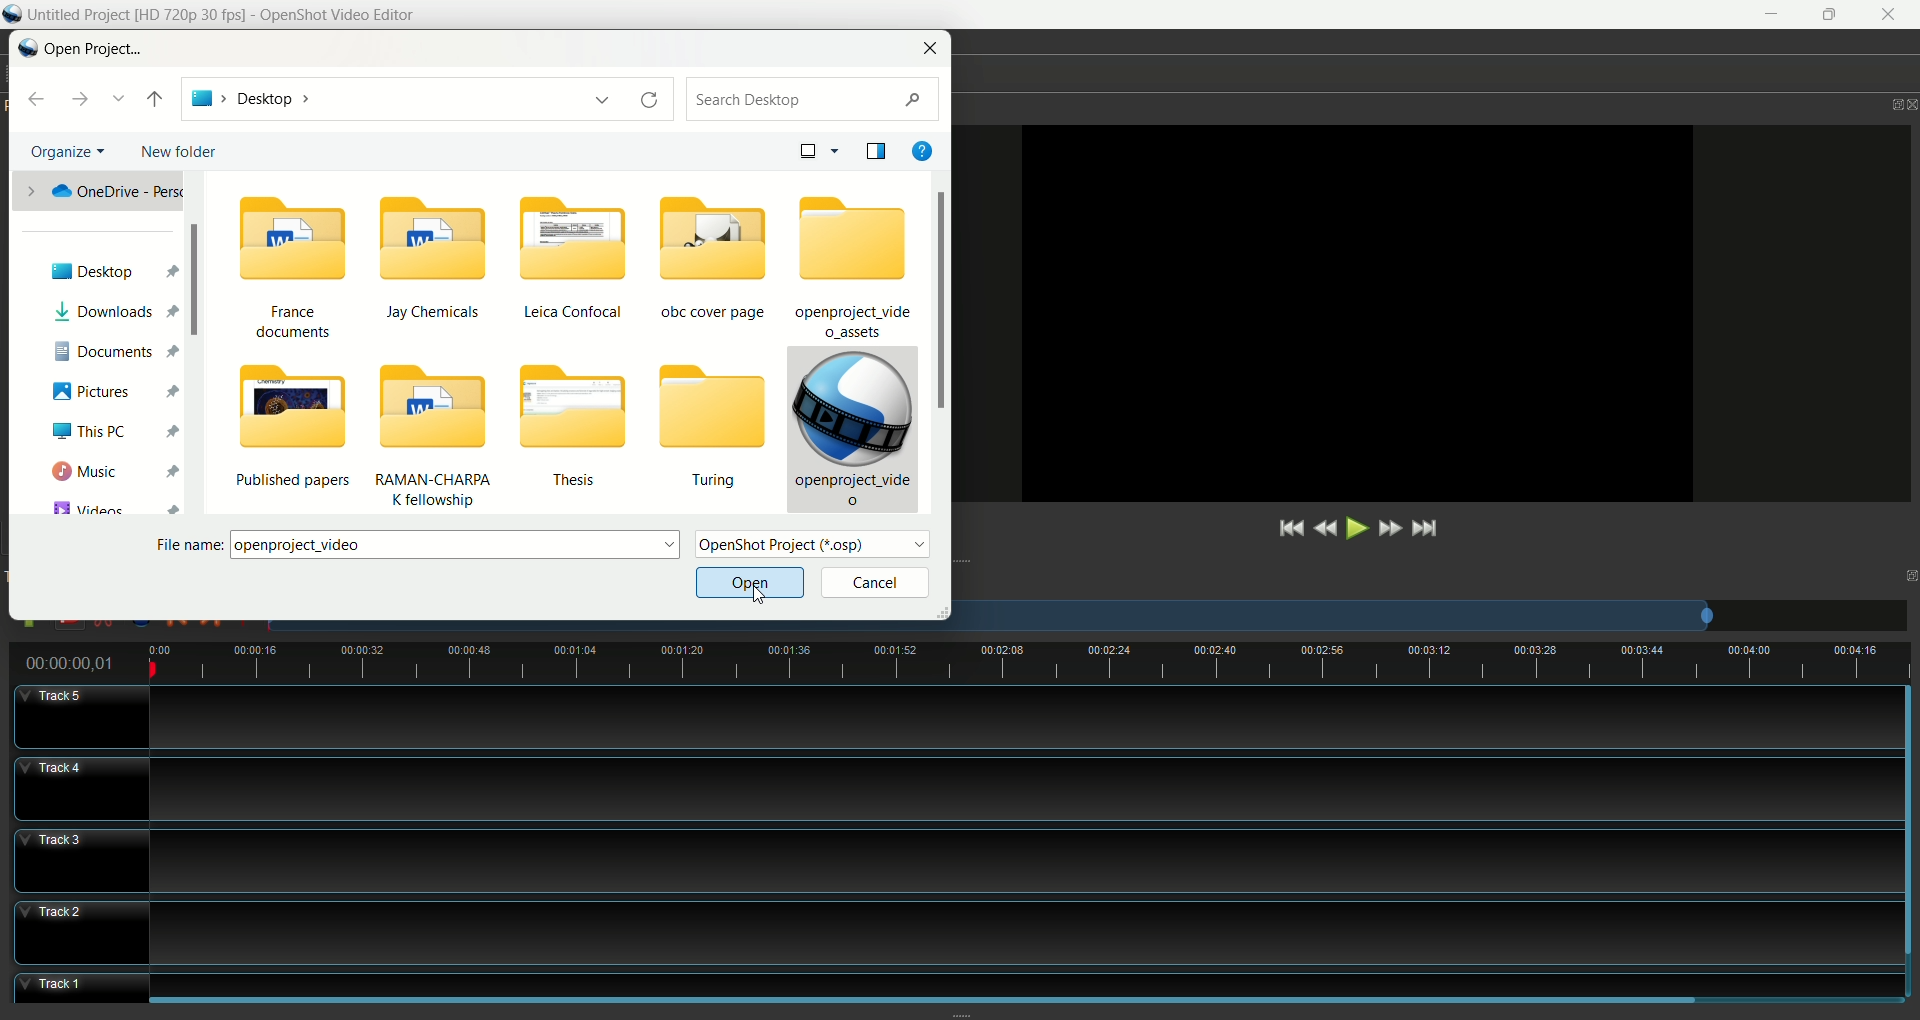  Describe the element at coordinates (245, 15) in the screenshot. I see `Untitled Project [HD 720p 30 fps] - OpenShot Video Editor` at that location.